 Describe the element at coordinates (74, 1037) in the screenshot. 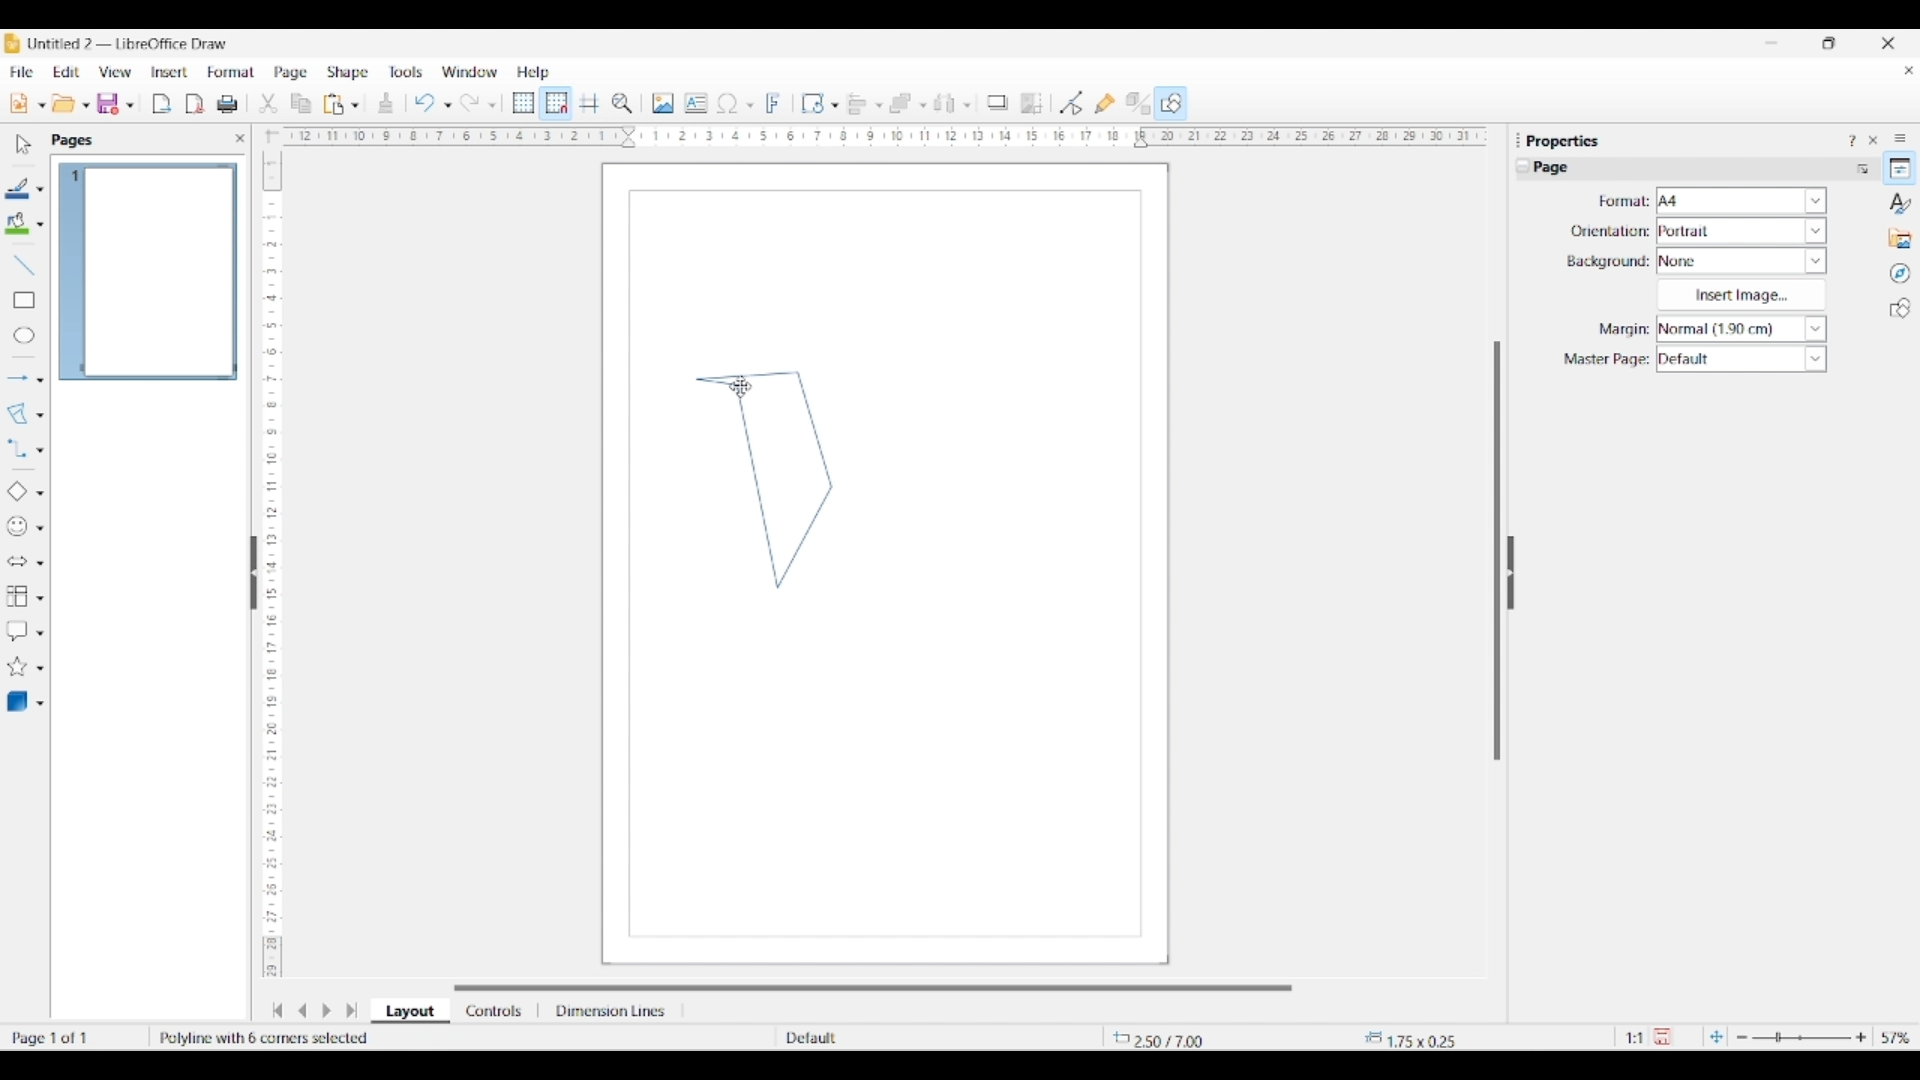

I see `Current page w.r.t. total number of pages` at that location.